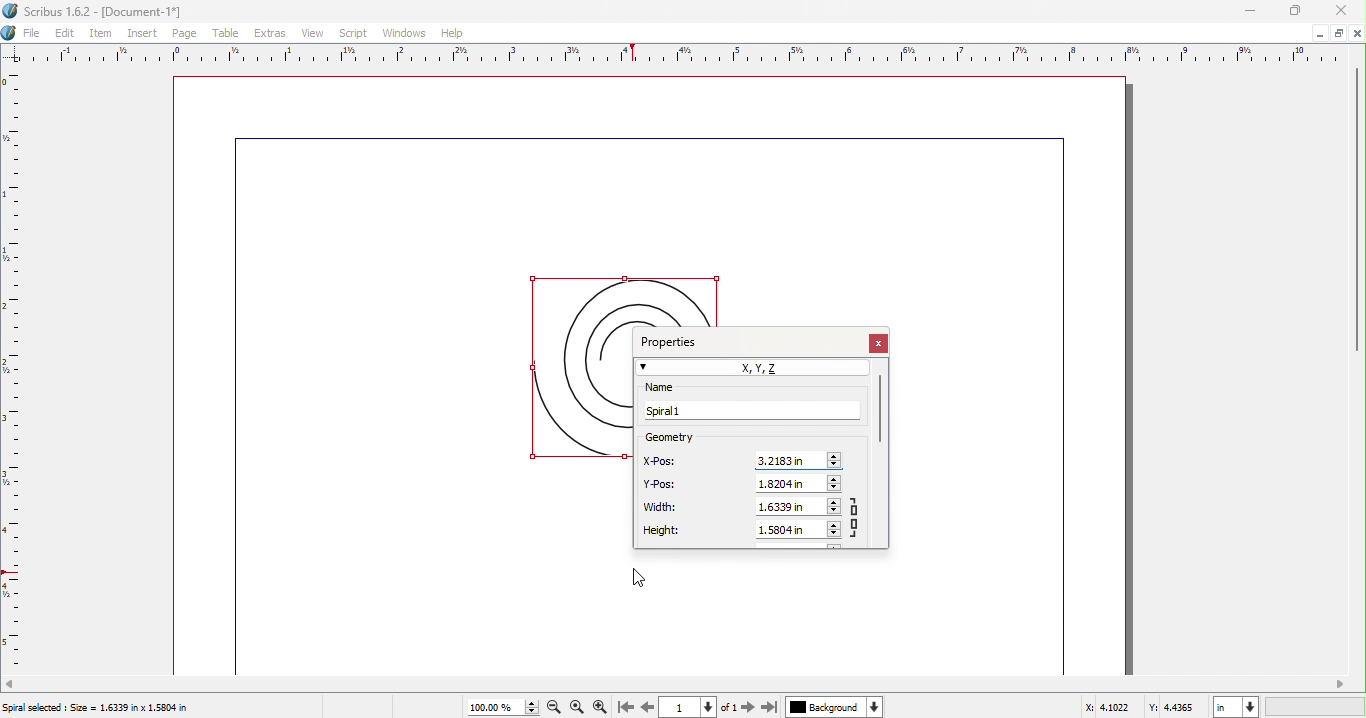 The image size is (1366, 718). What do you see at coordinates (769, 707) in the screenshot?
I see `Go to the last page` at bounding box center [769, 707].